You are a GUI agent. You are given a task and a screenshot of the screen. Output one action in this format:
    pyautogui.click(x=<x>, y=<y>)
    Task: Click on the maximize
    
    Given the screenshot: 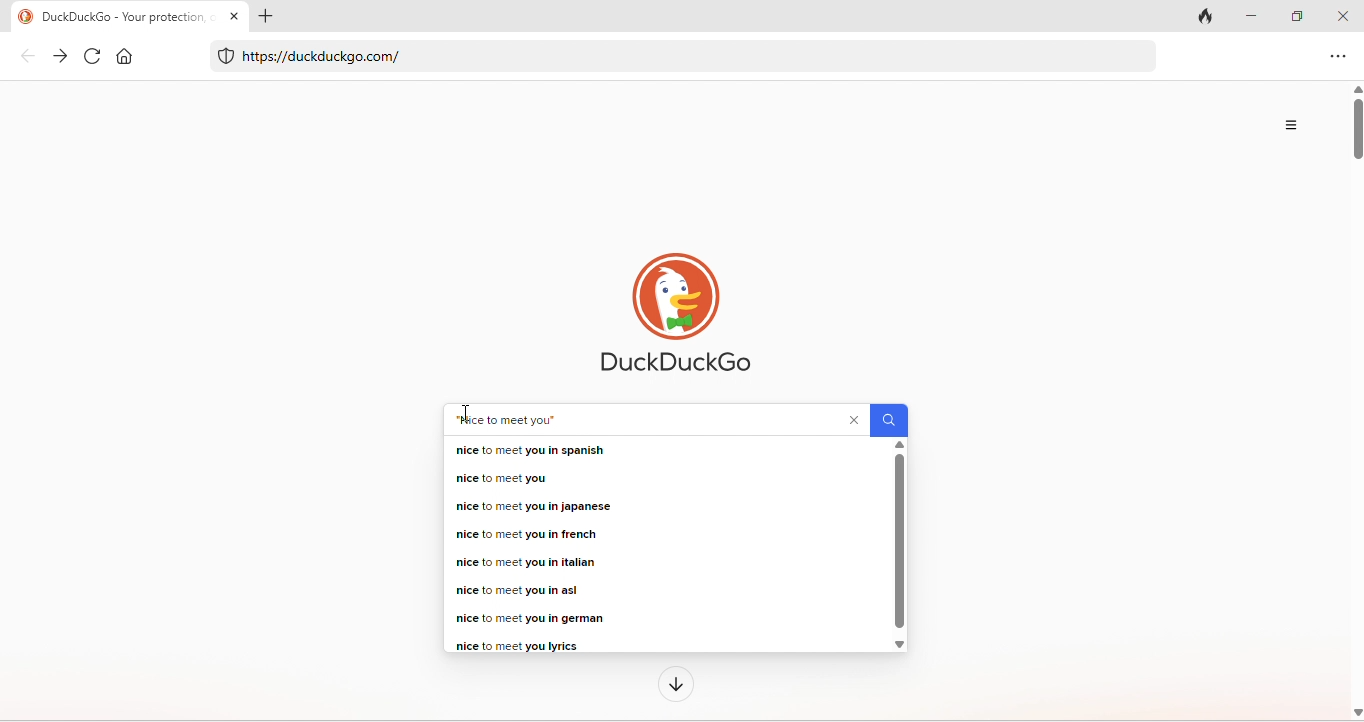 What is the action you would take?
    pyautogui.click(x=1296, y=14)
    